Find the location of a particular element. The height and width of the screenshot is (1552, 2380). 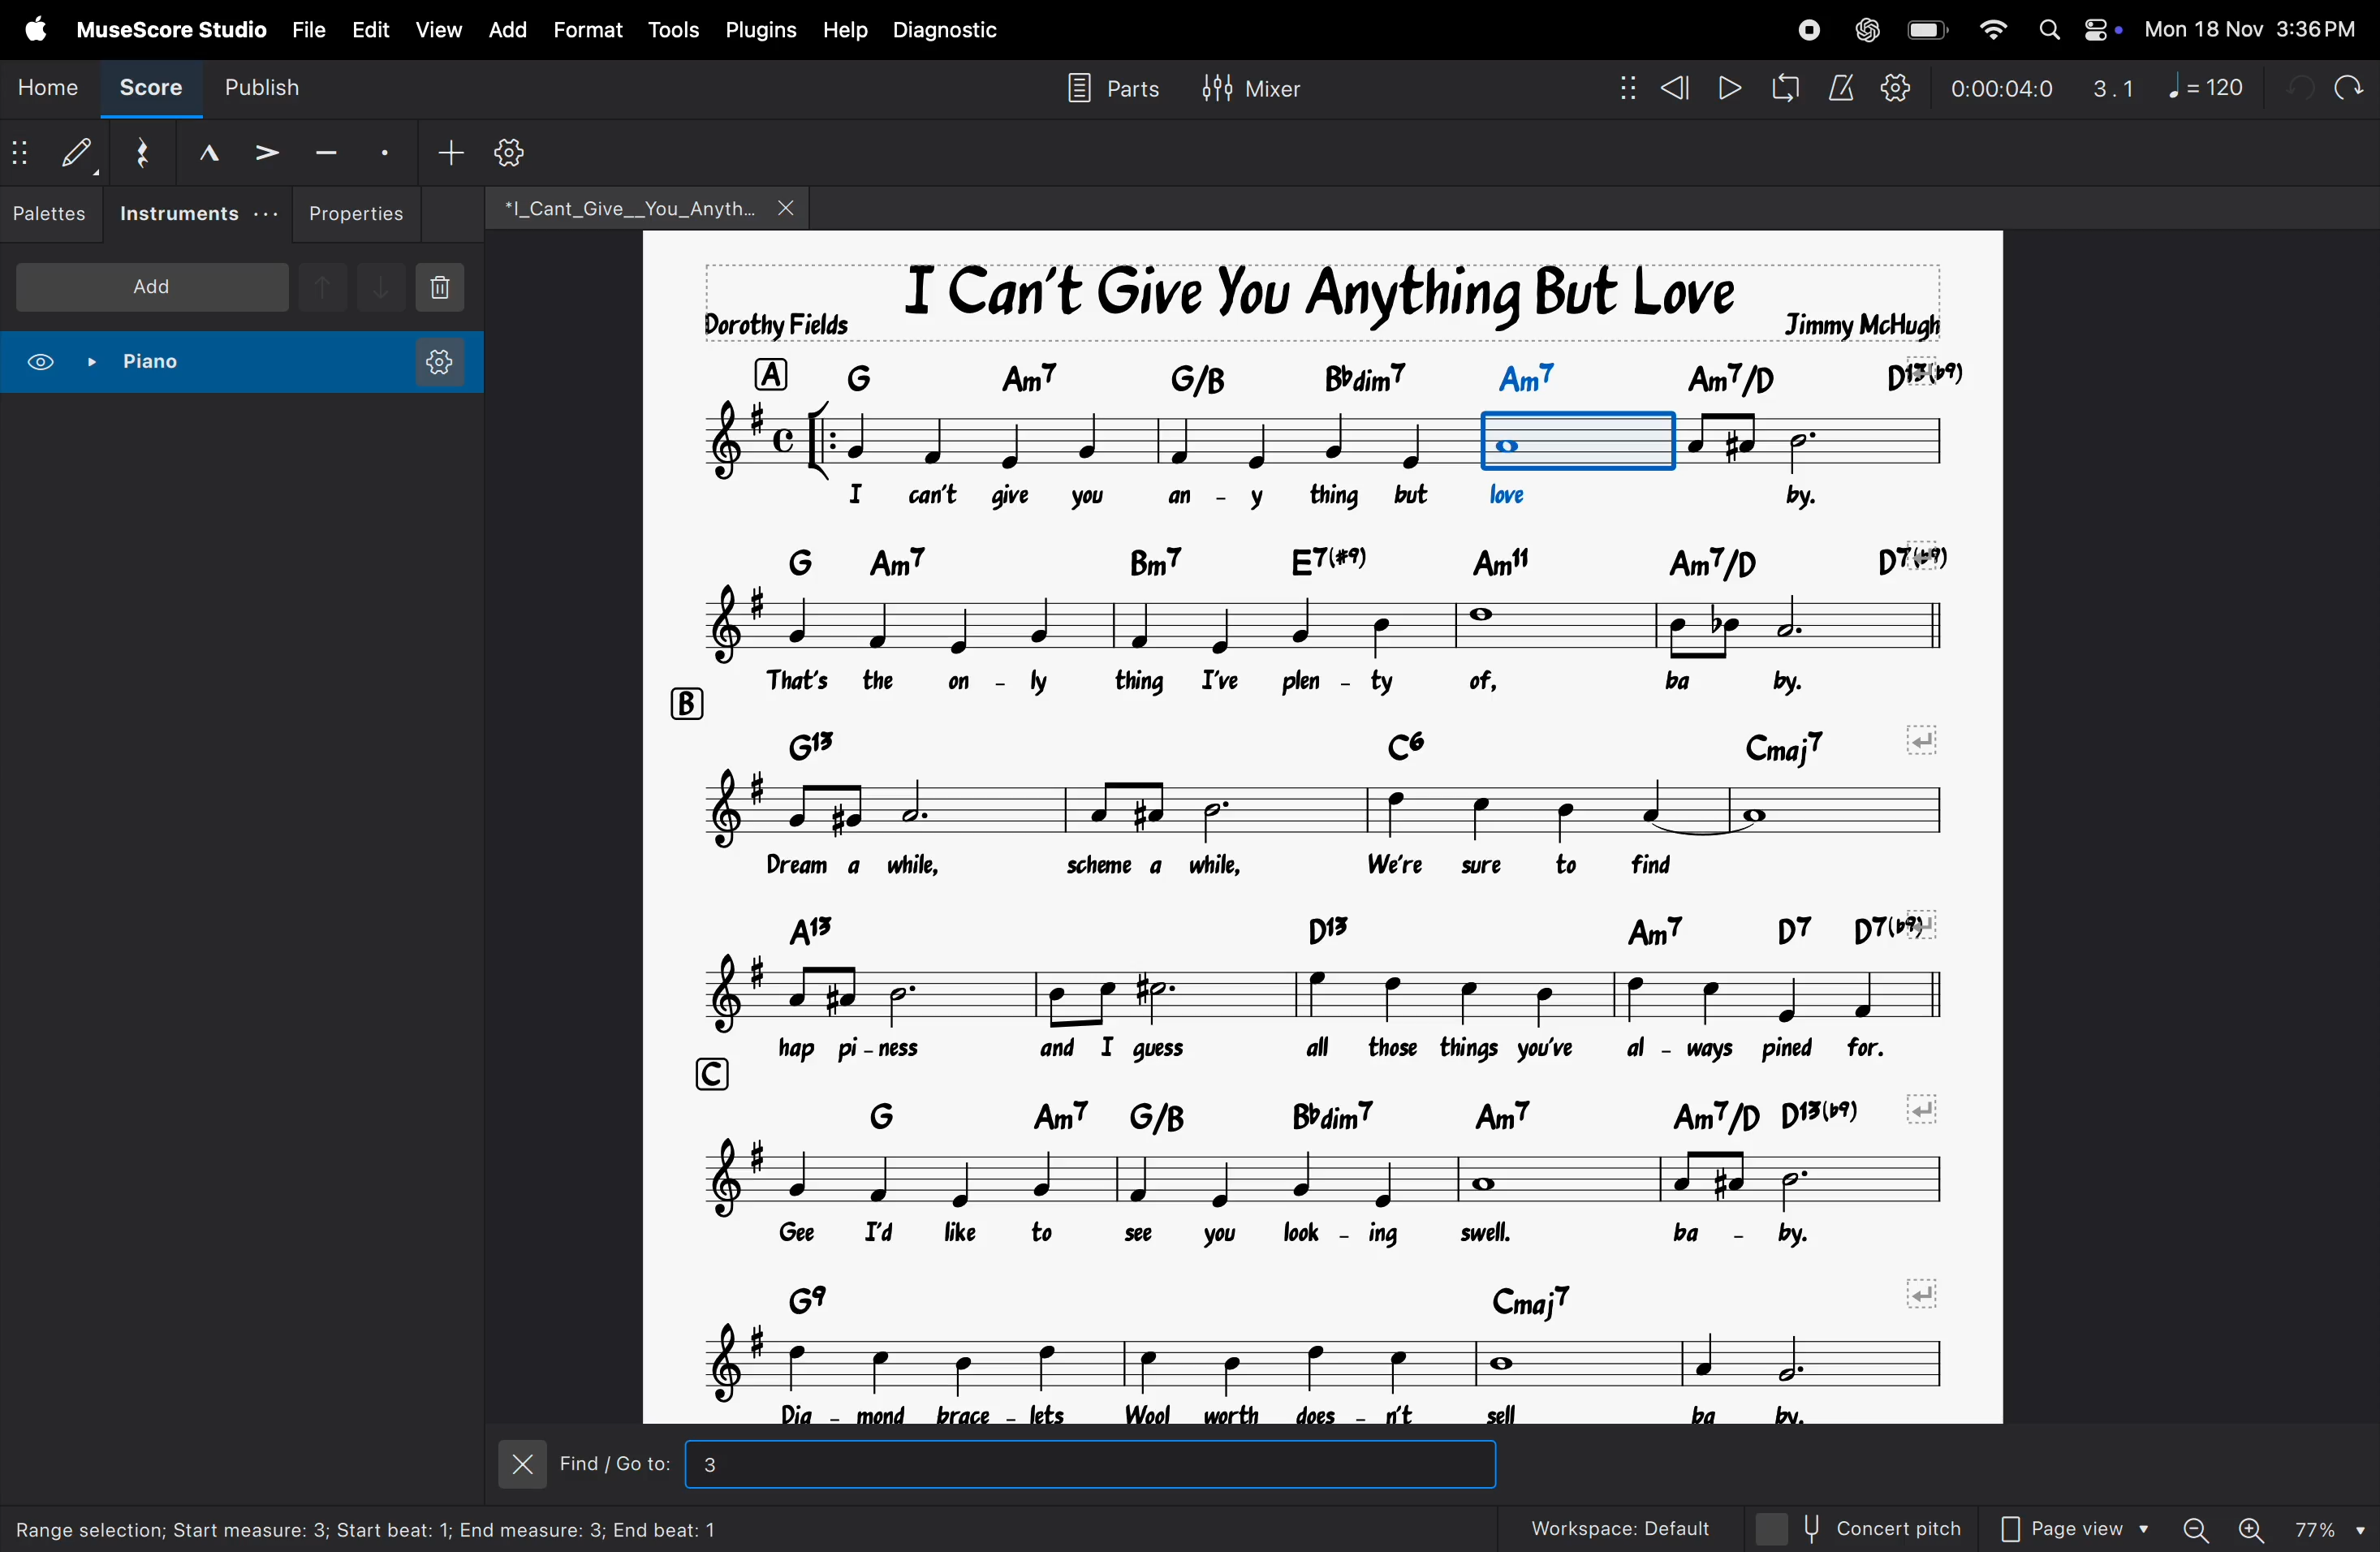

view is located at coordinates (438, 29).